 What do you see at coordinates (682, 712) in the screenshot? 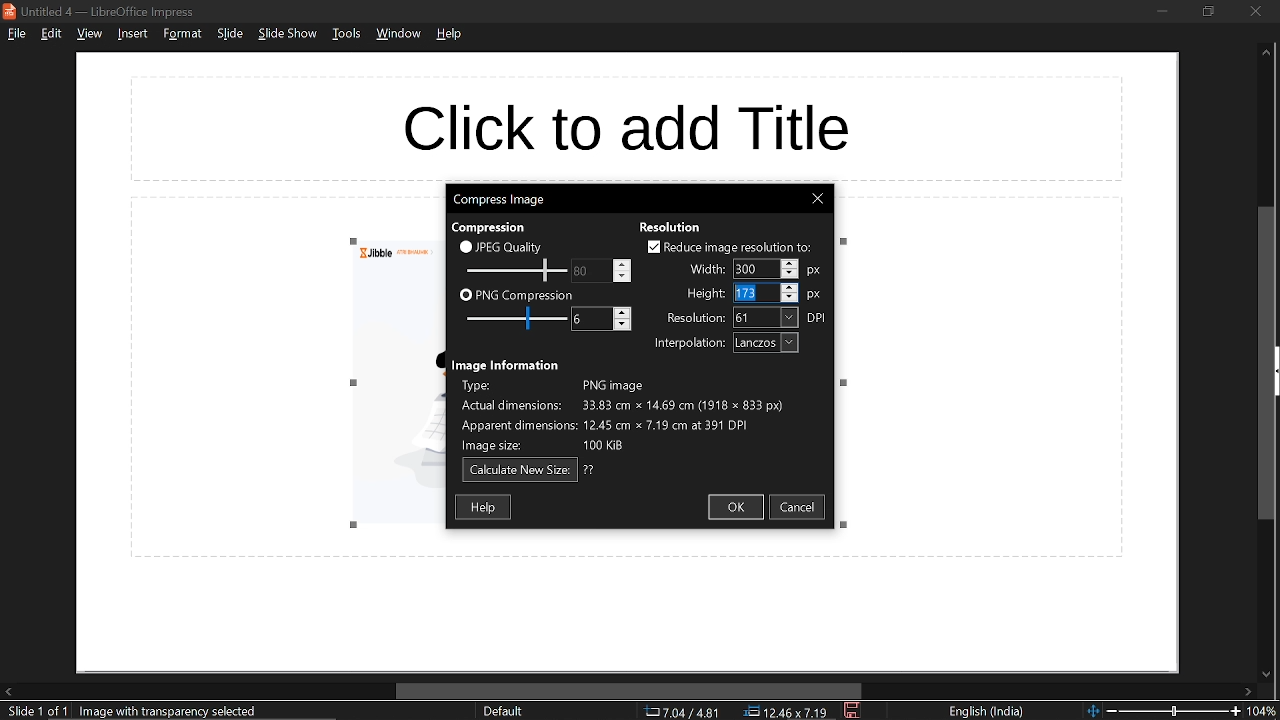
I see `co-ordinate` at bounding box center [682, 712].